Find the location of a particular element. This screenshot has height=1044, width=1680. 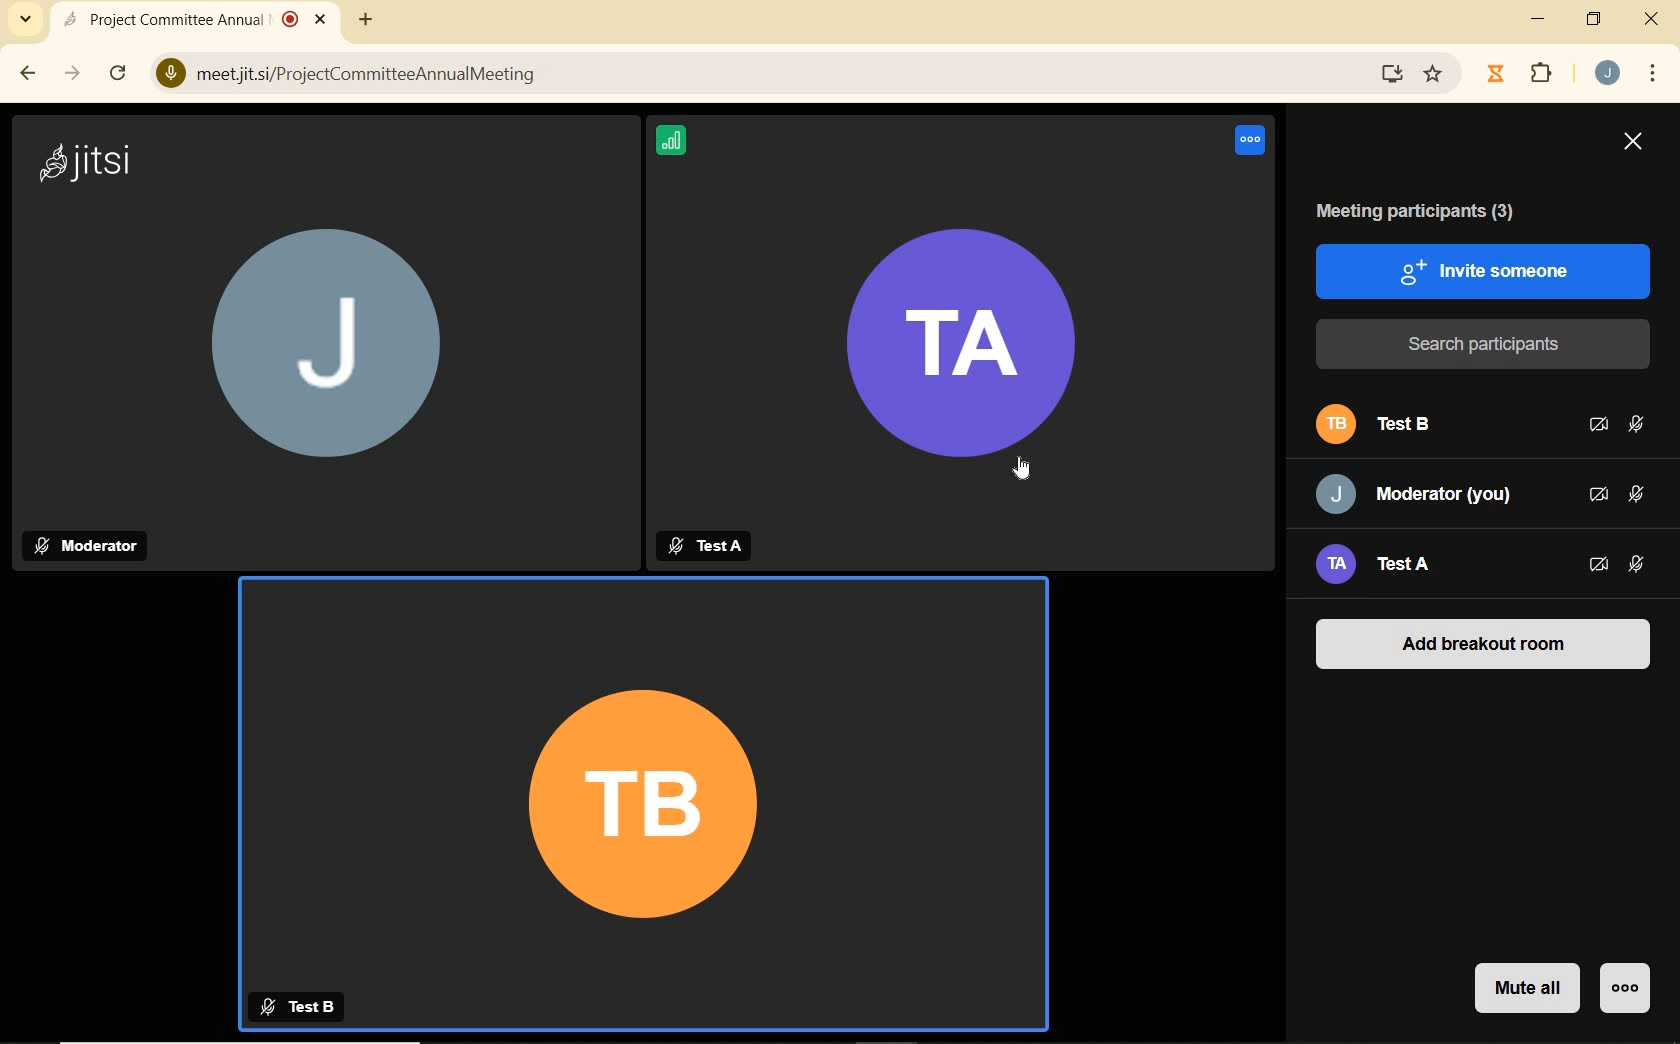

Project Committee Annual is located at coordinates (163, 18).